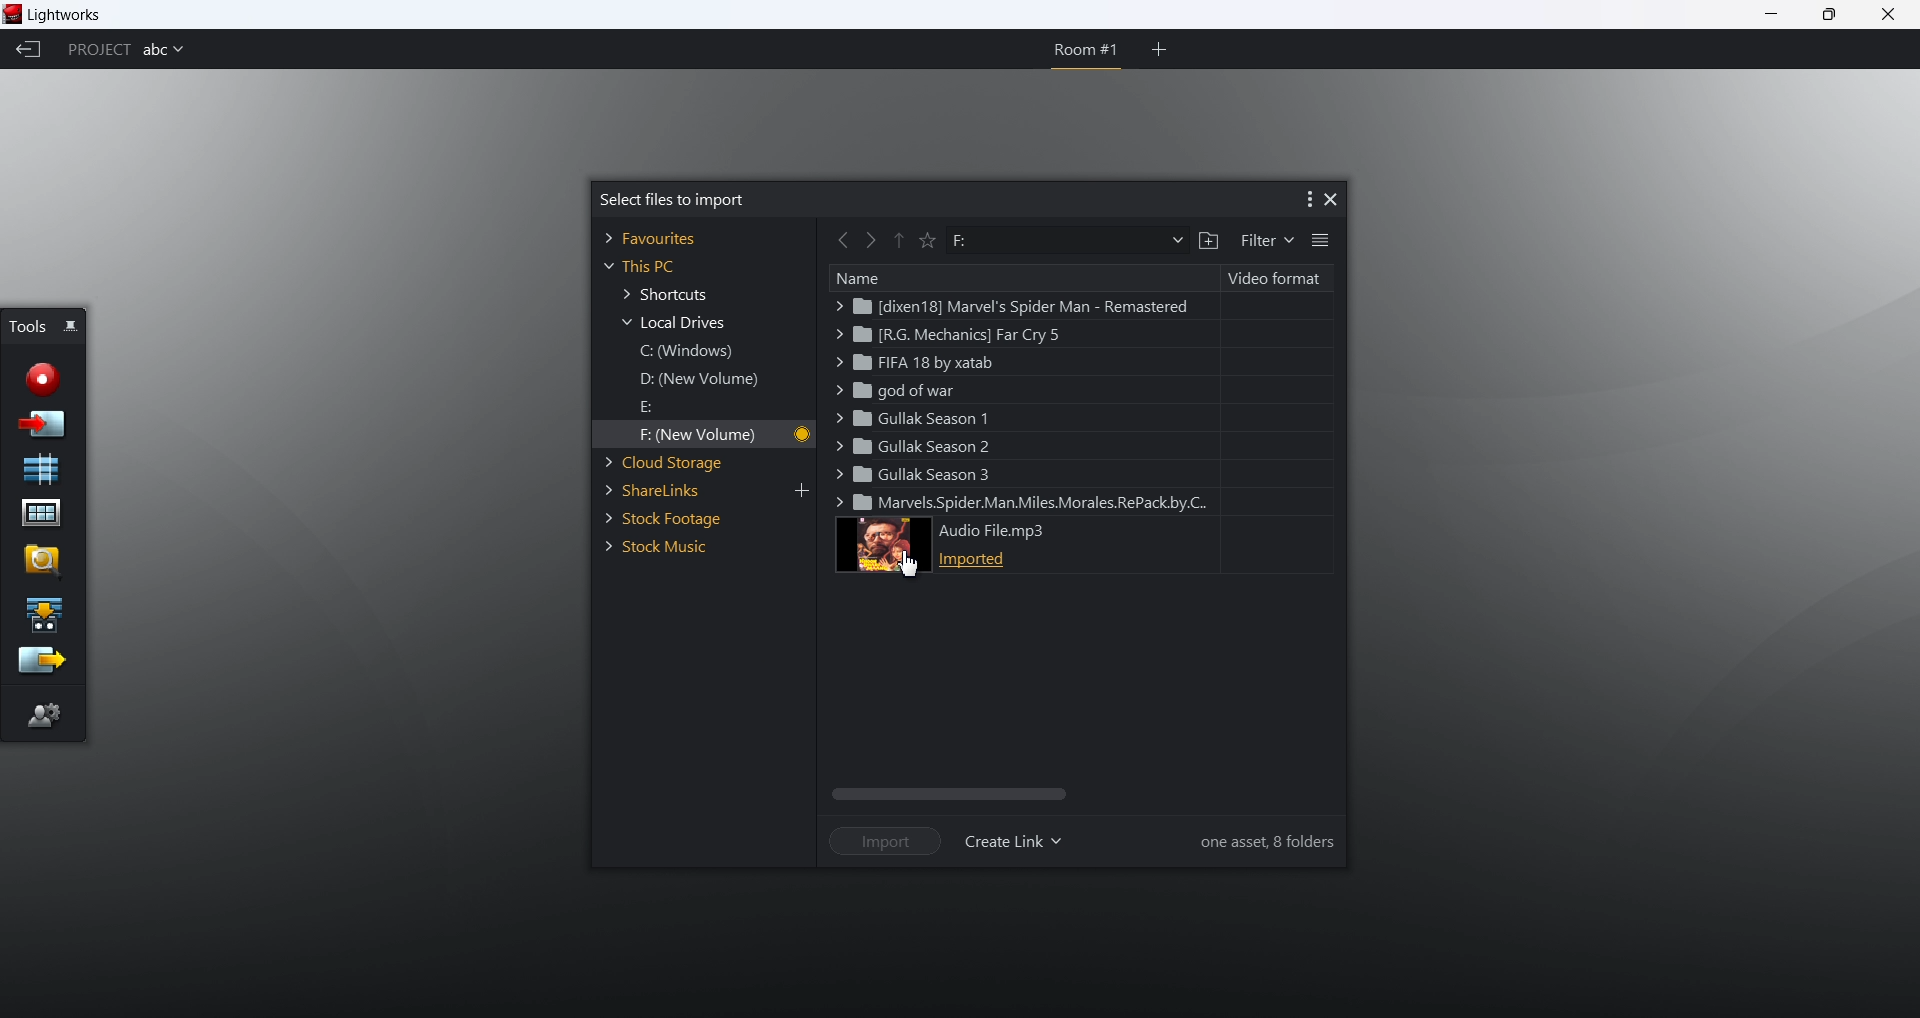 This screenshot has width=1920, height=1018. What do you see at coordinates (652, 237) in the screenshot?
I see `favorites` at bounding box center [652, 237].